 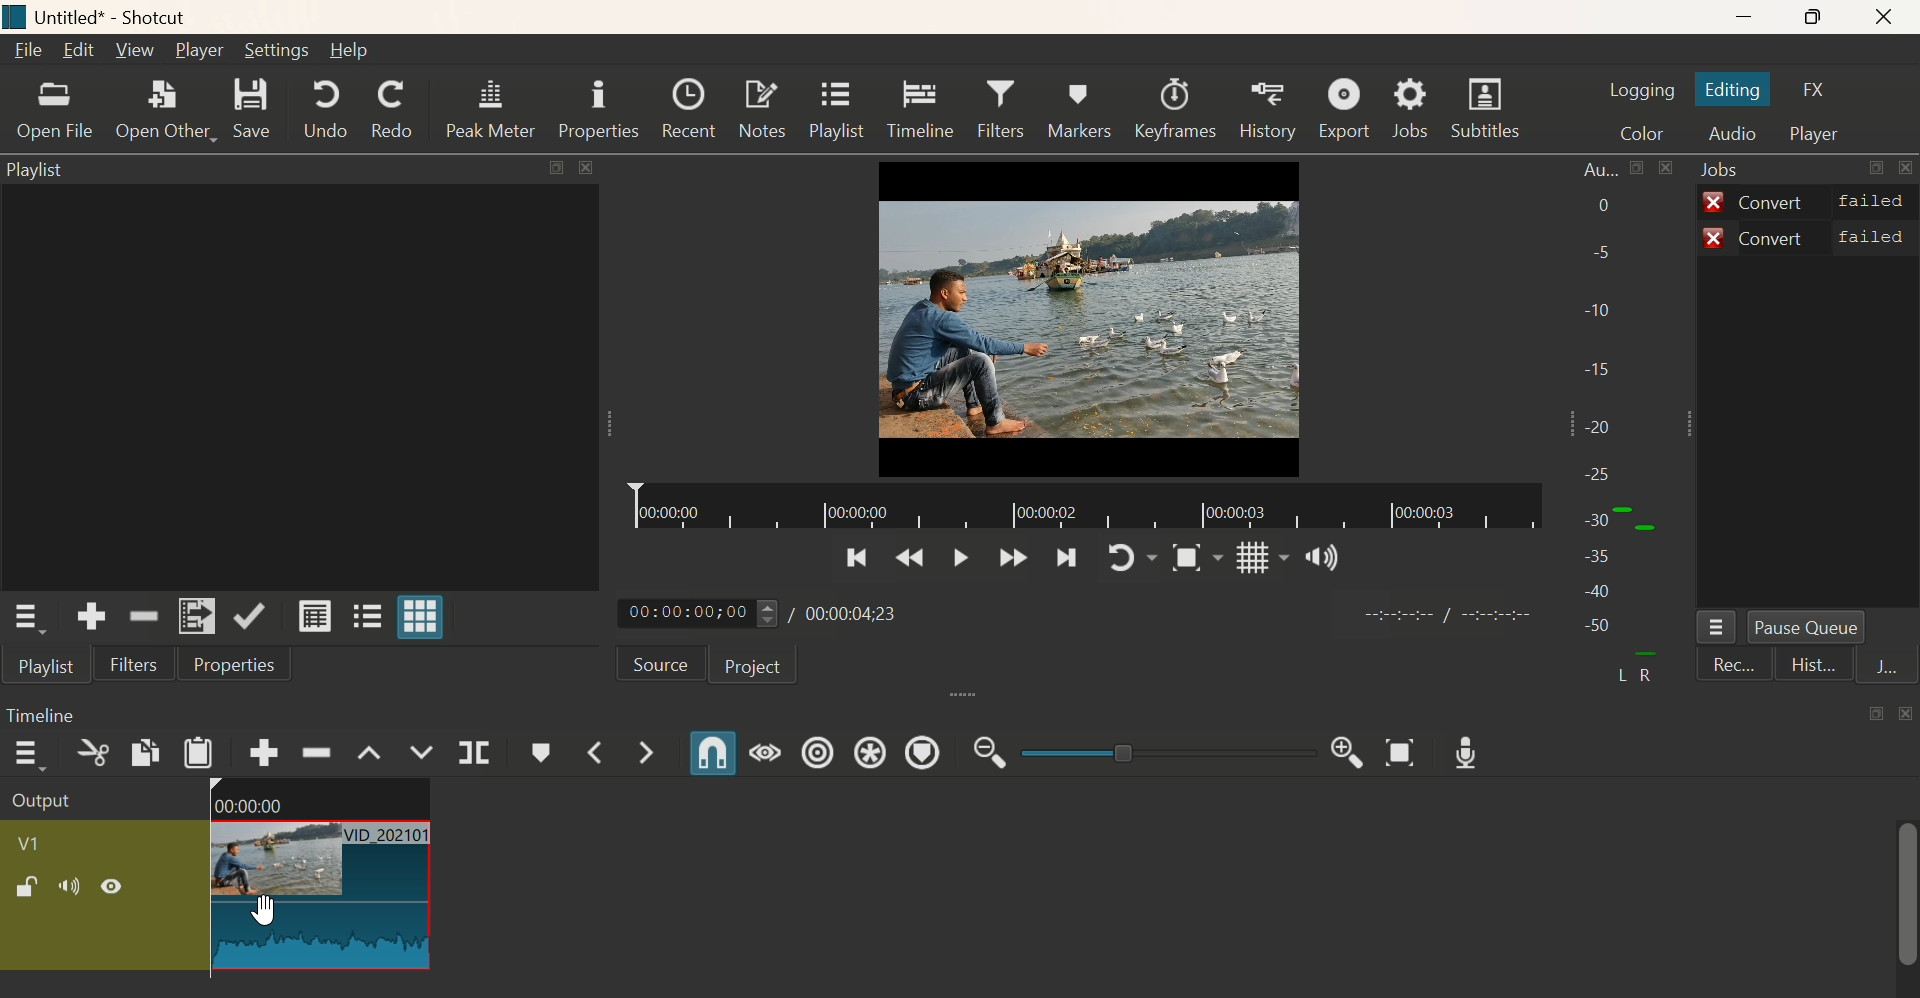 I want to click on Logging, so click(x=1641, y=87).